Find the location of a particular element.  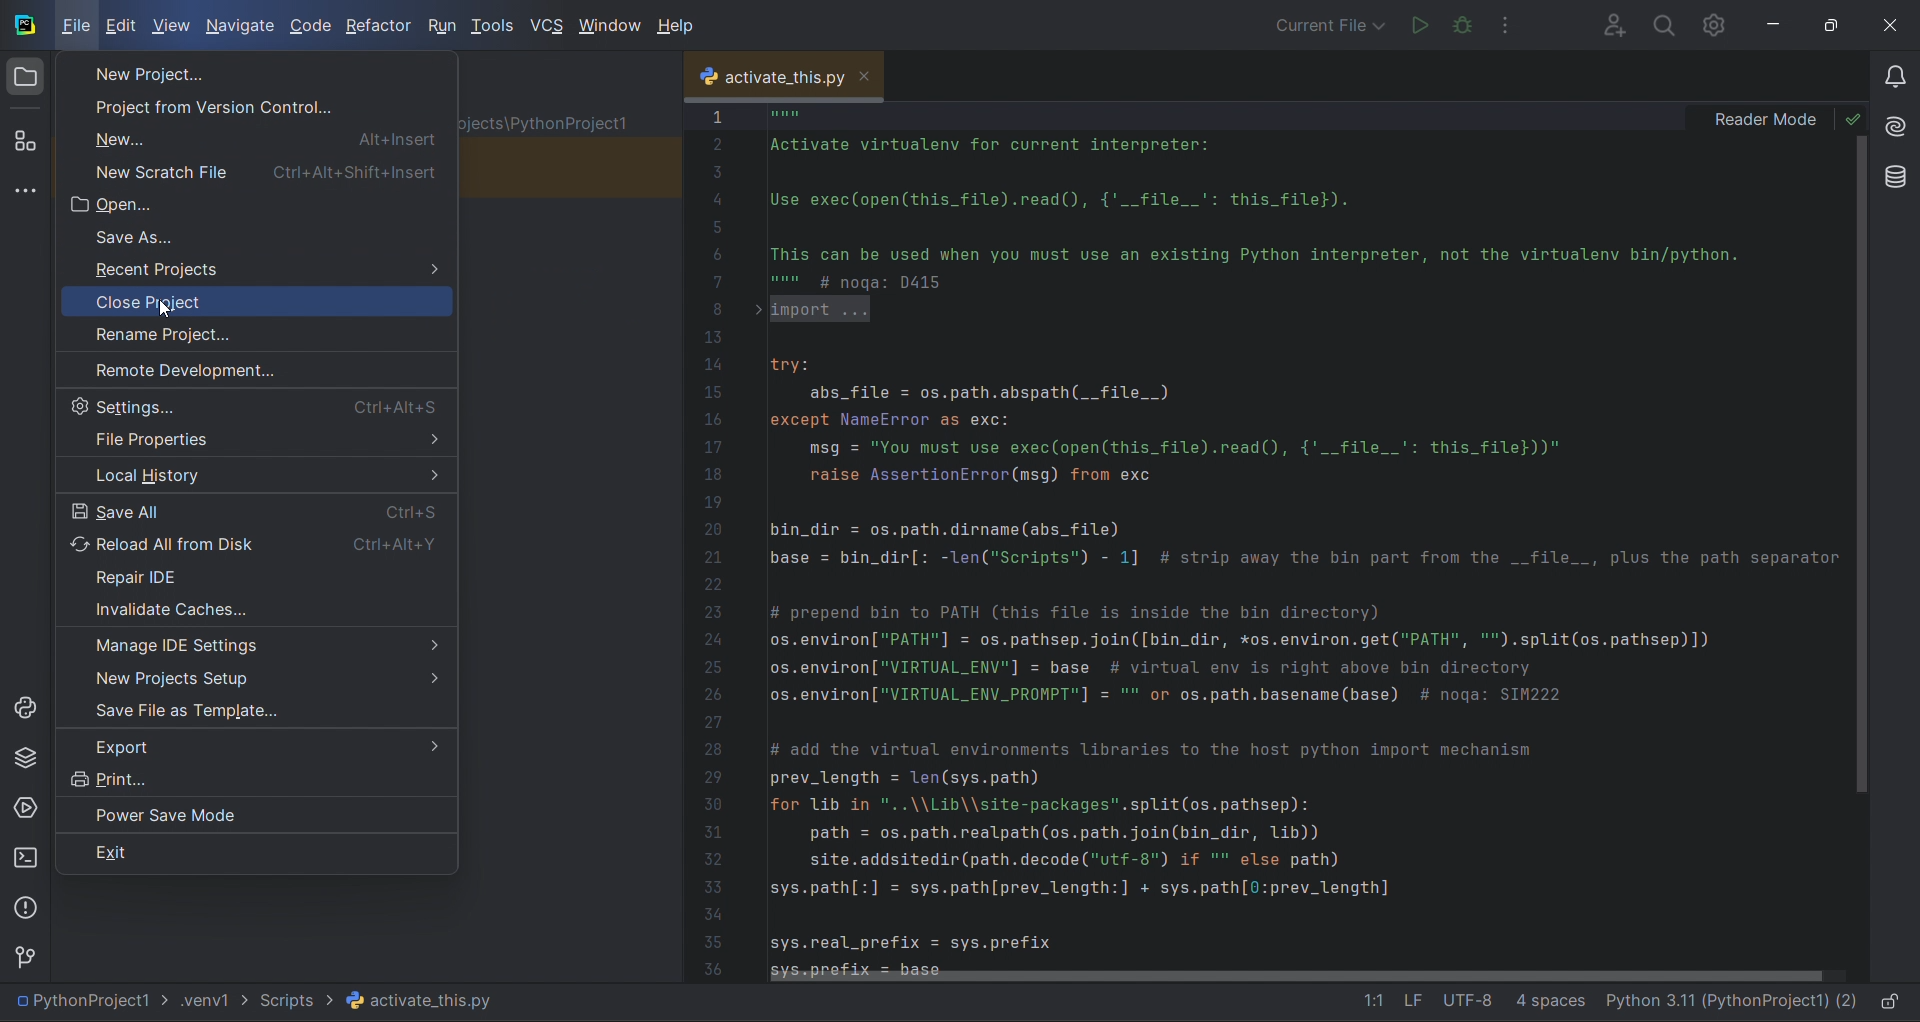

save as is located at coordinates (260, 235).